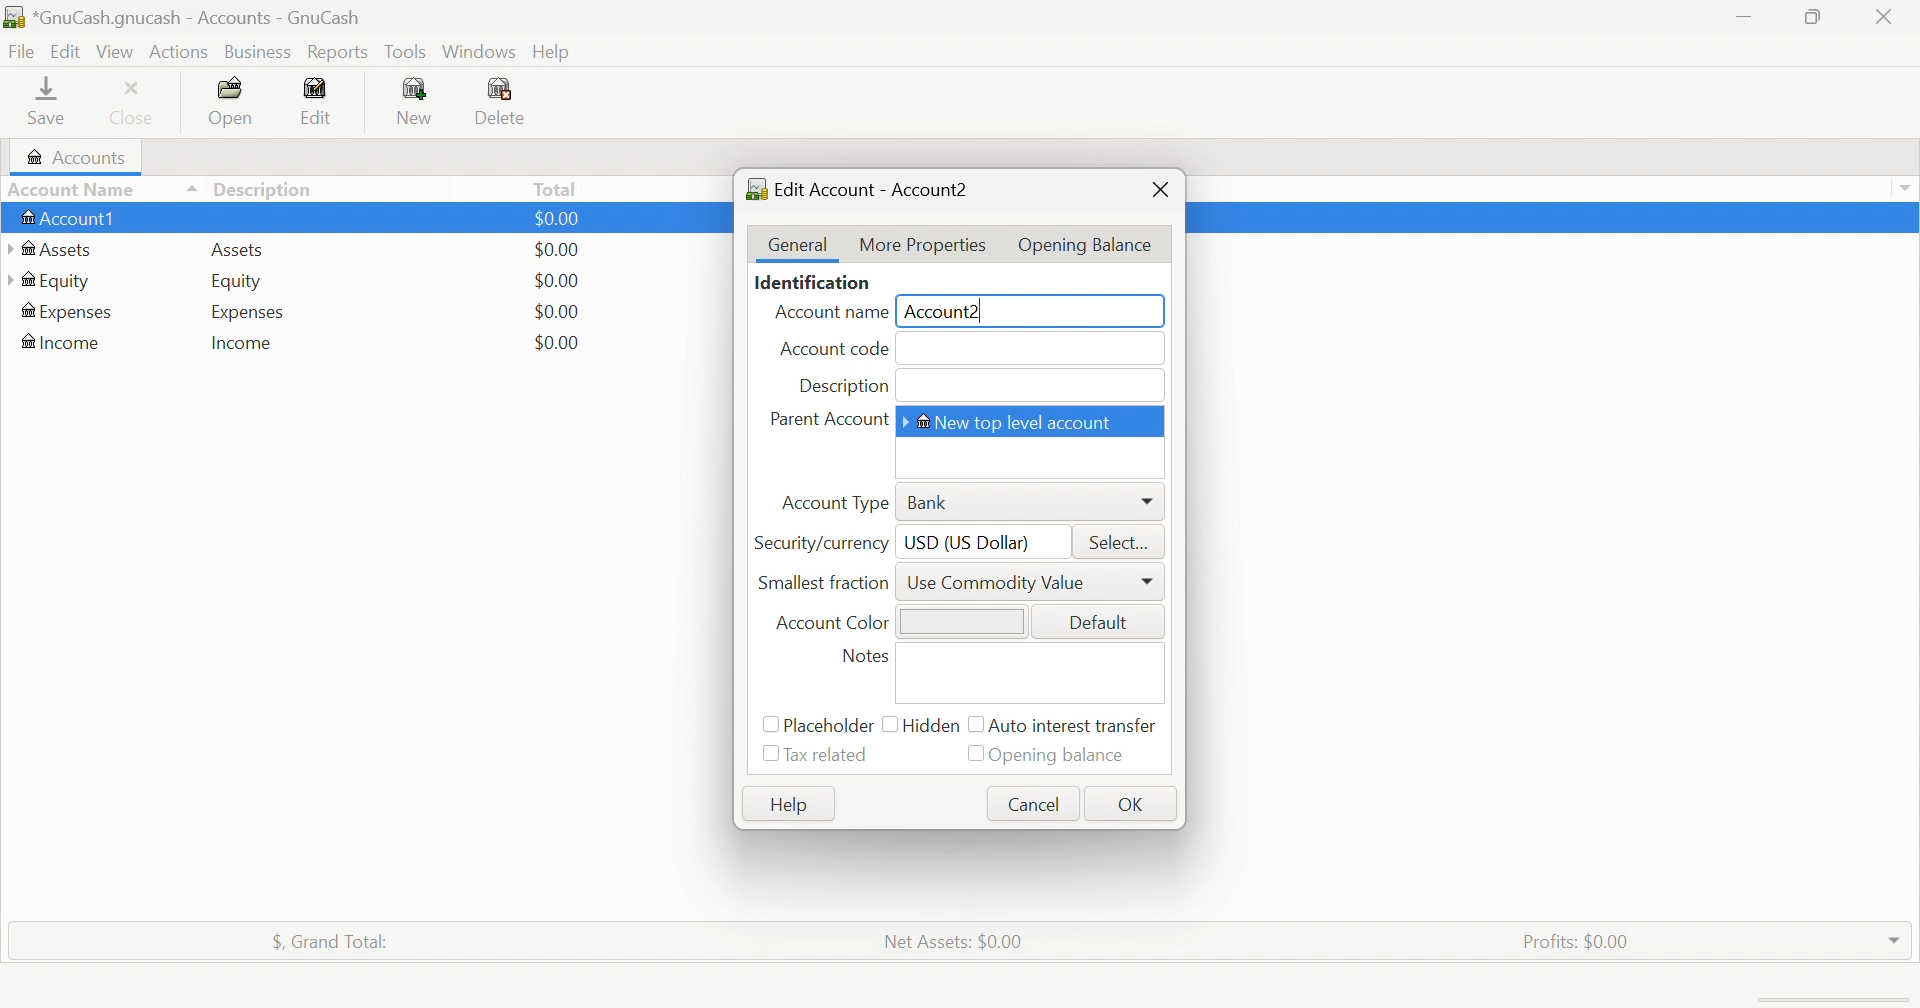 The height and width of the screenshot is (1008, 1920). What do you see at coordinates (263, 189) in the screenshot?
I see `Description` at bounding box center [263, 189].